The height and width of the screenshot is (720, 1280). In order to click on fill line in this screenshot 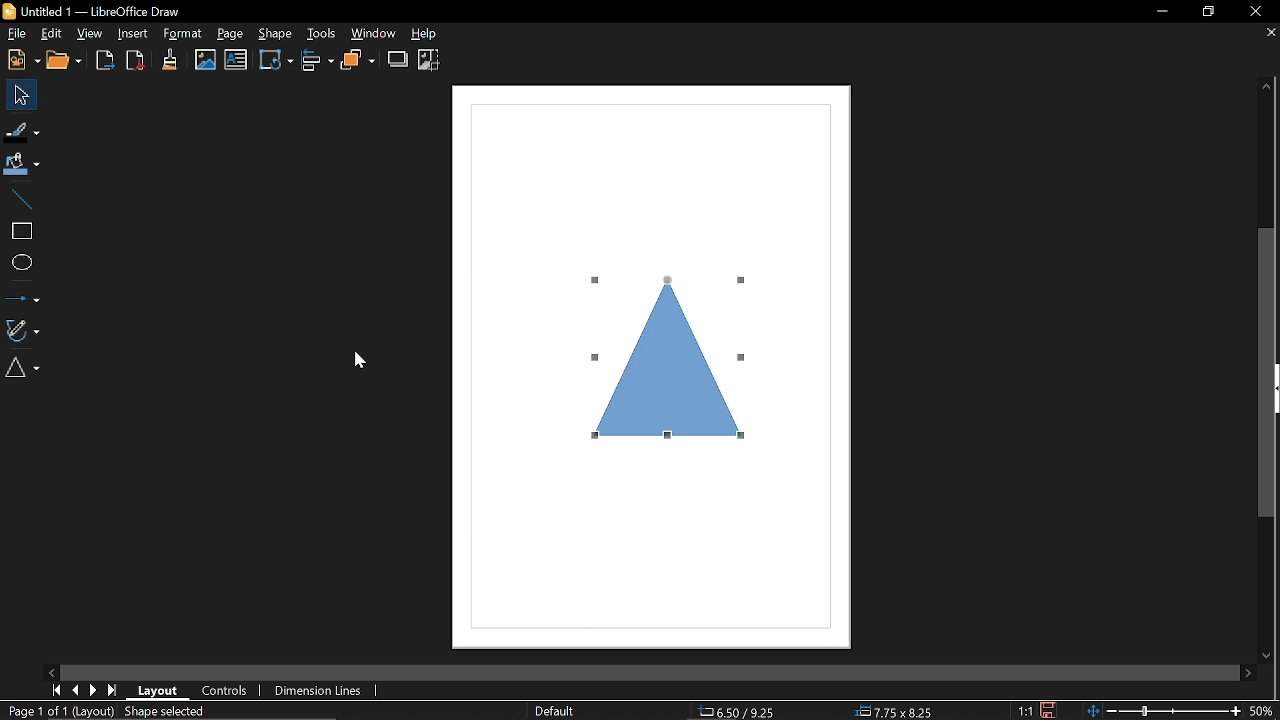, I will do `click(23, 131)`.